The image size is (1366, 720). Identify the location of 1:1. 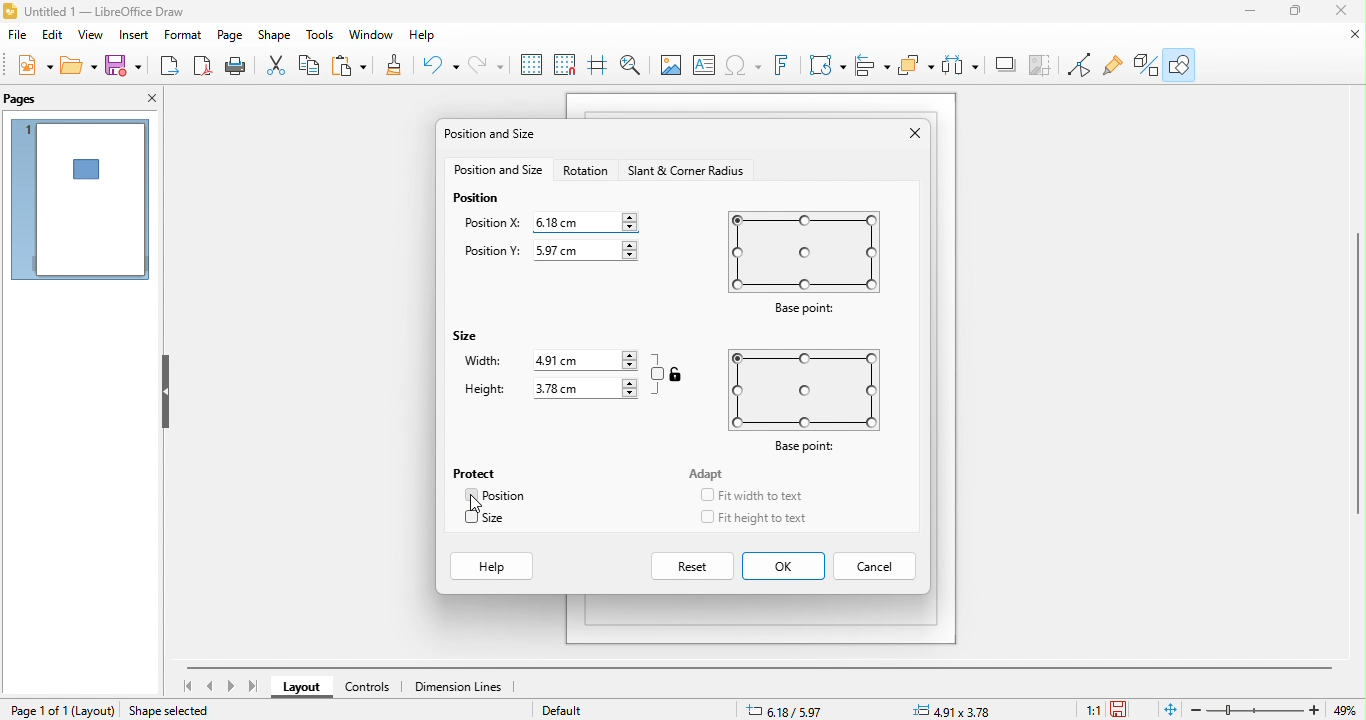
(1089, 710).